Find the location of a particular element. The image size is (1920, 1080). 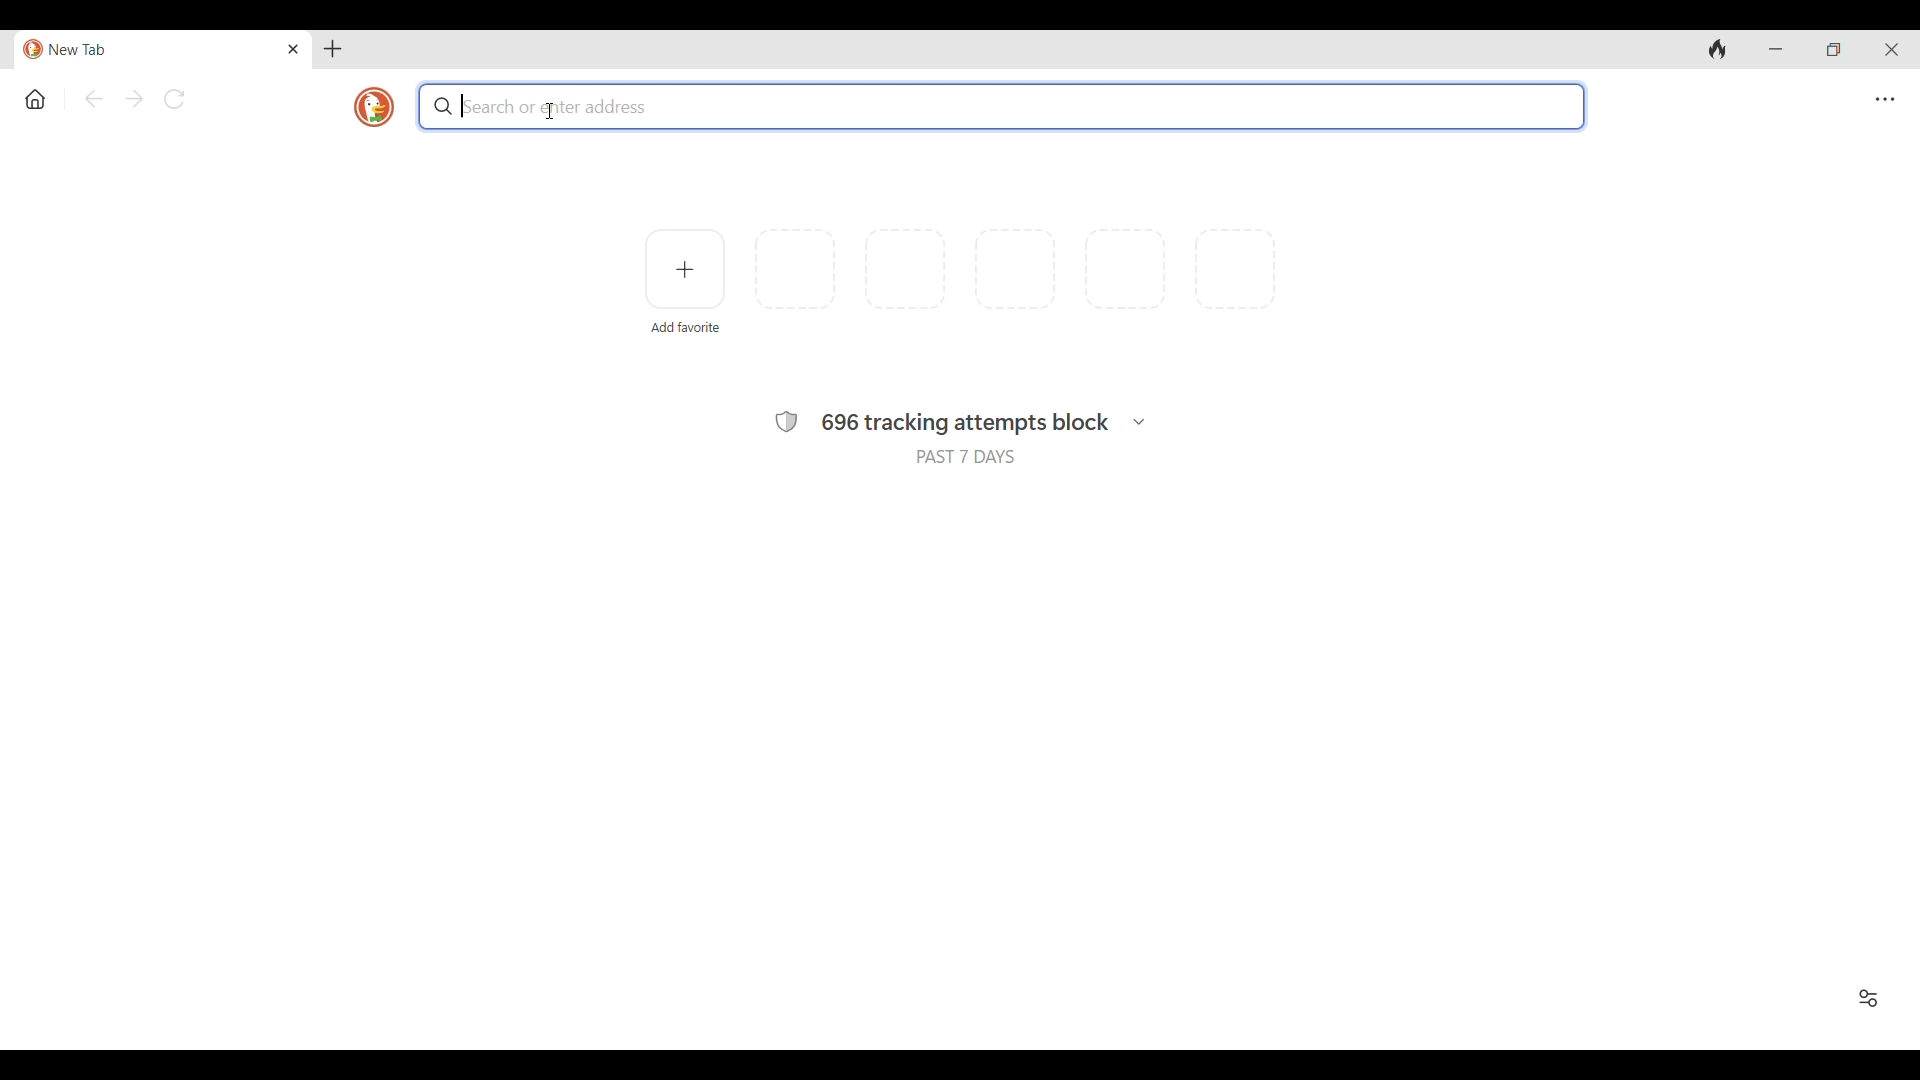

Add shortcuts to other pages is located at coordinates (684, 269).